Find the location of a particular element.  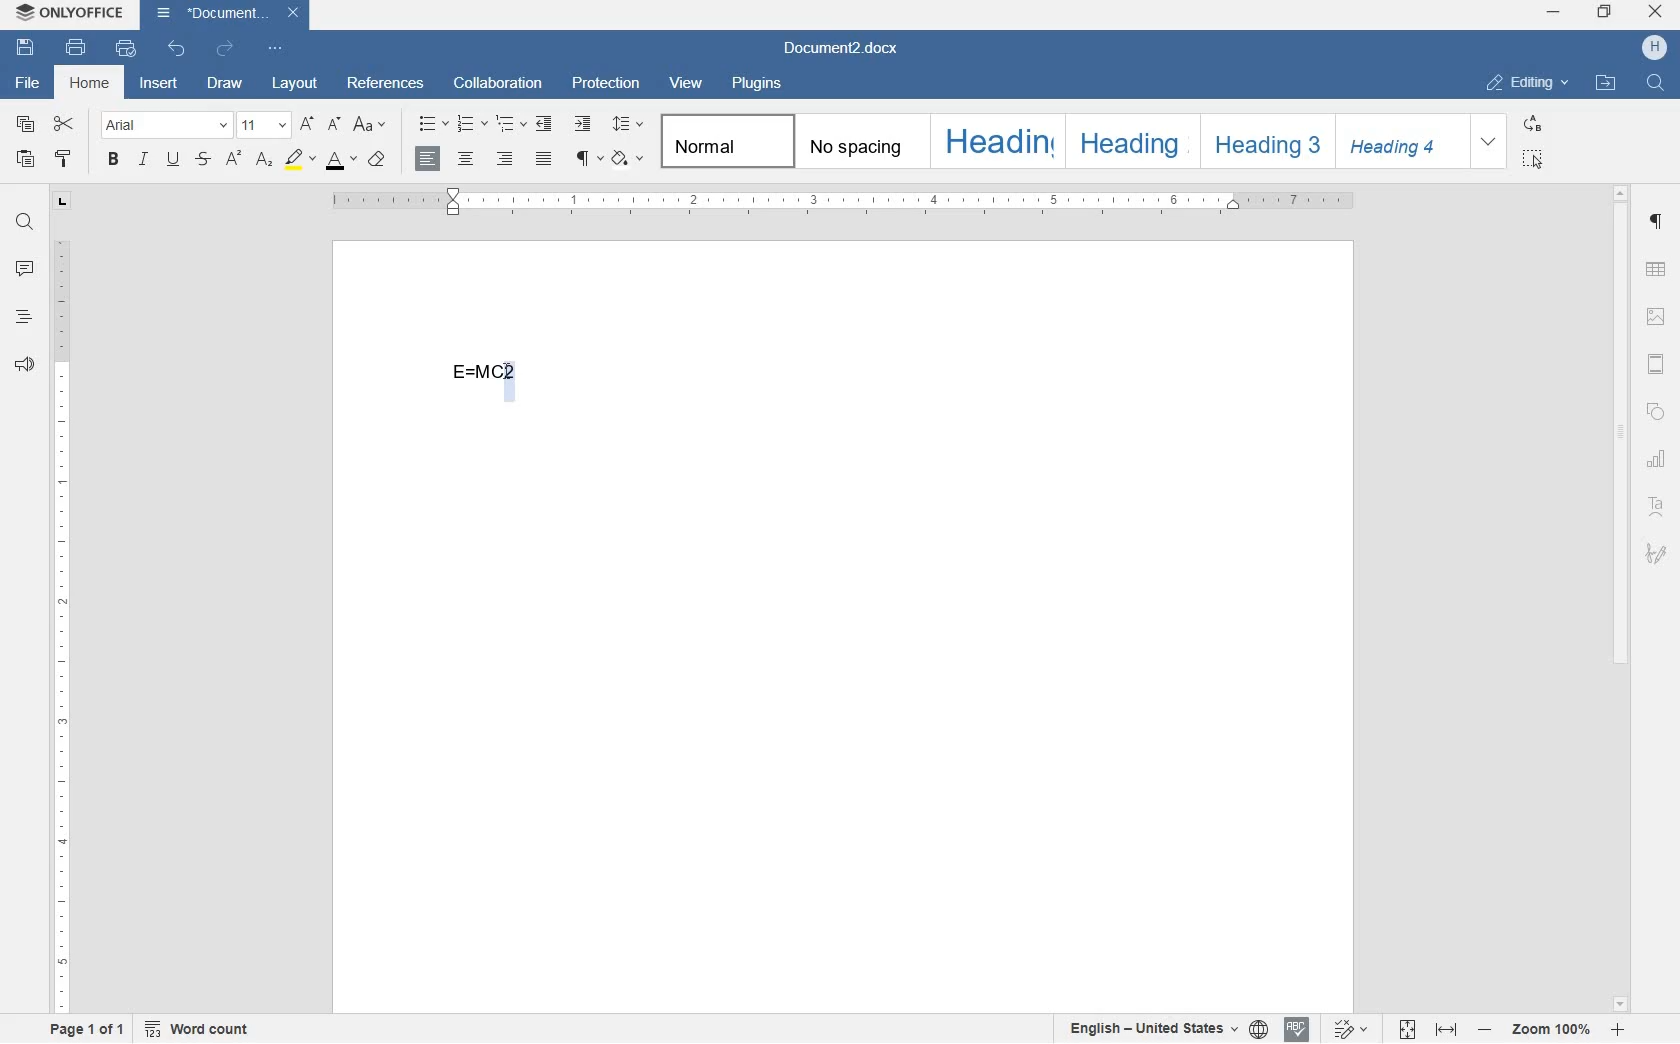

font name is located at coordinates (166, 126).